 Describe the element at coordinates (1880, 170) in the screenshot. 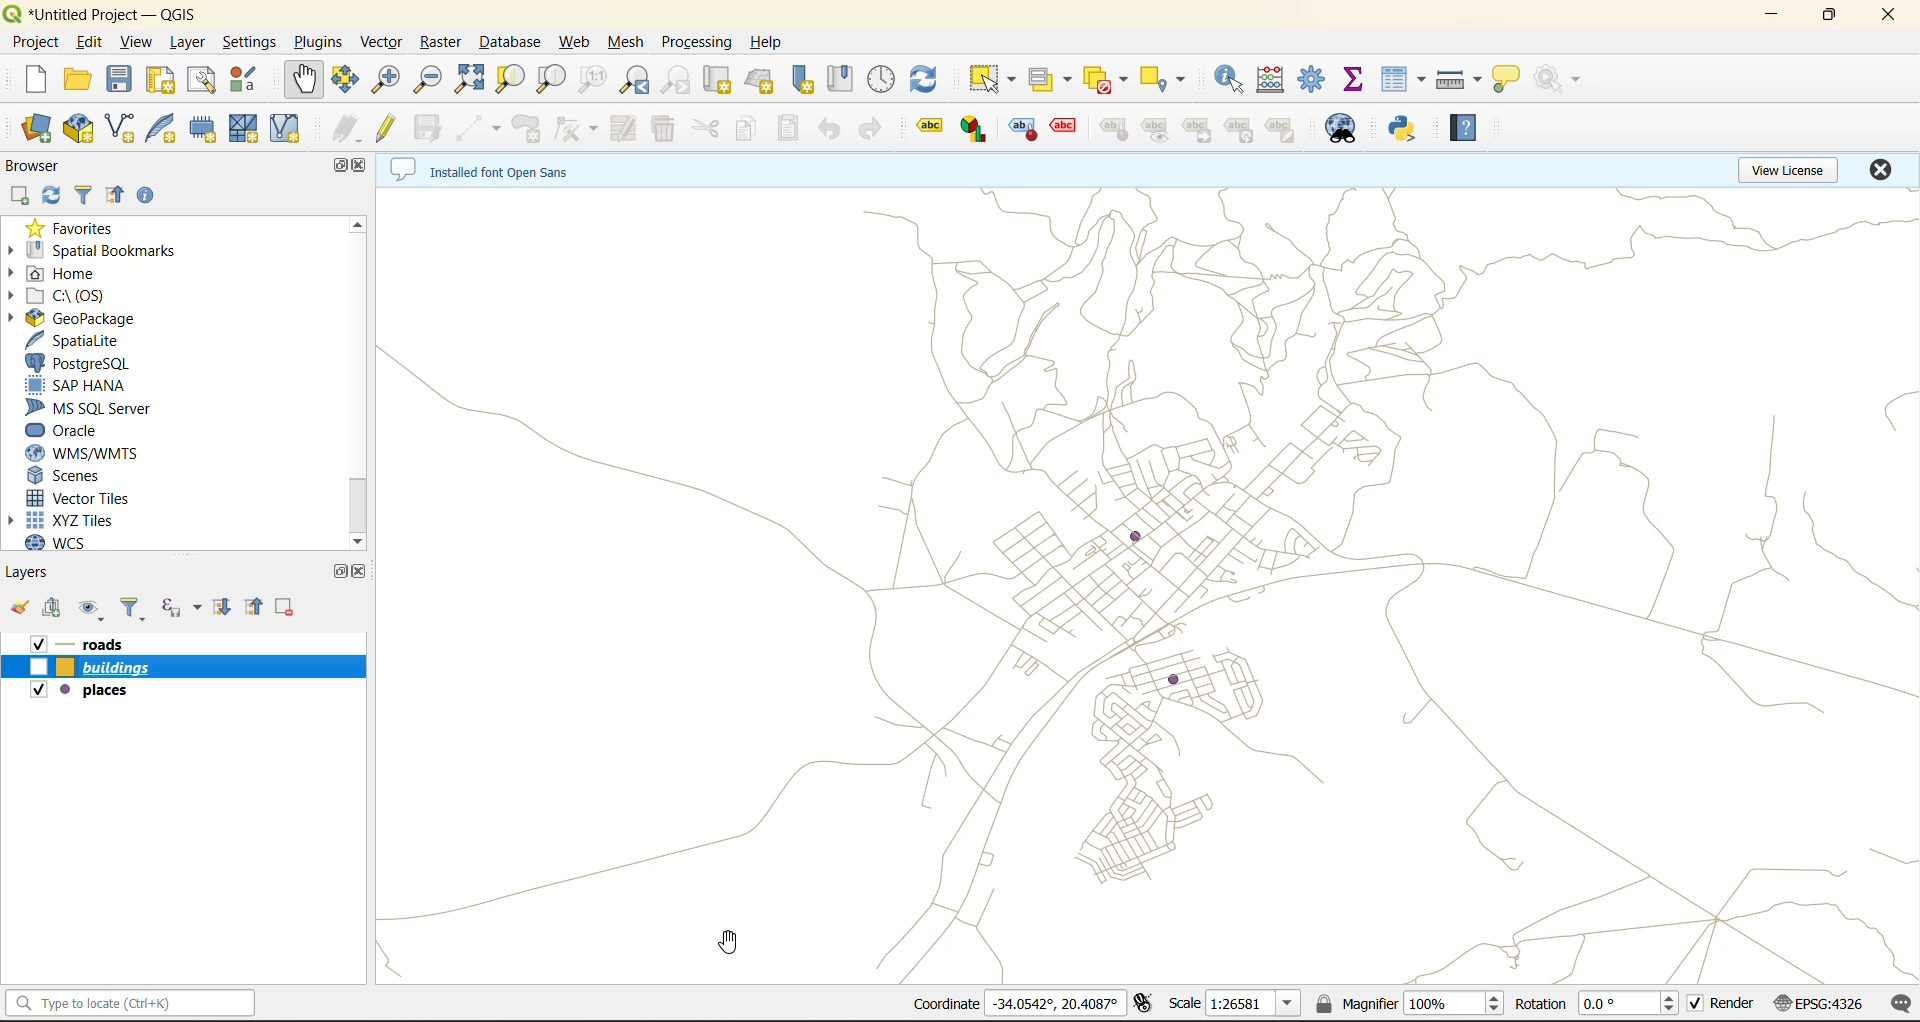

I see `close` at that location.